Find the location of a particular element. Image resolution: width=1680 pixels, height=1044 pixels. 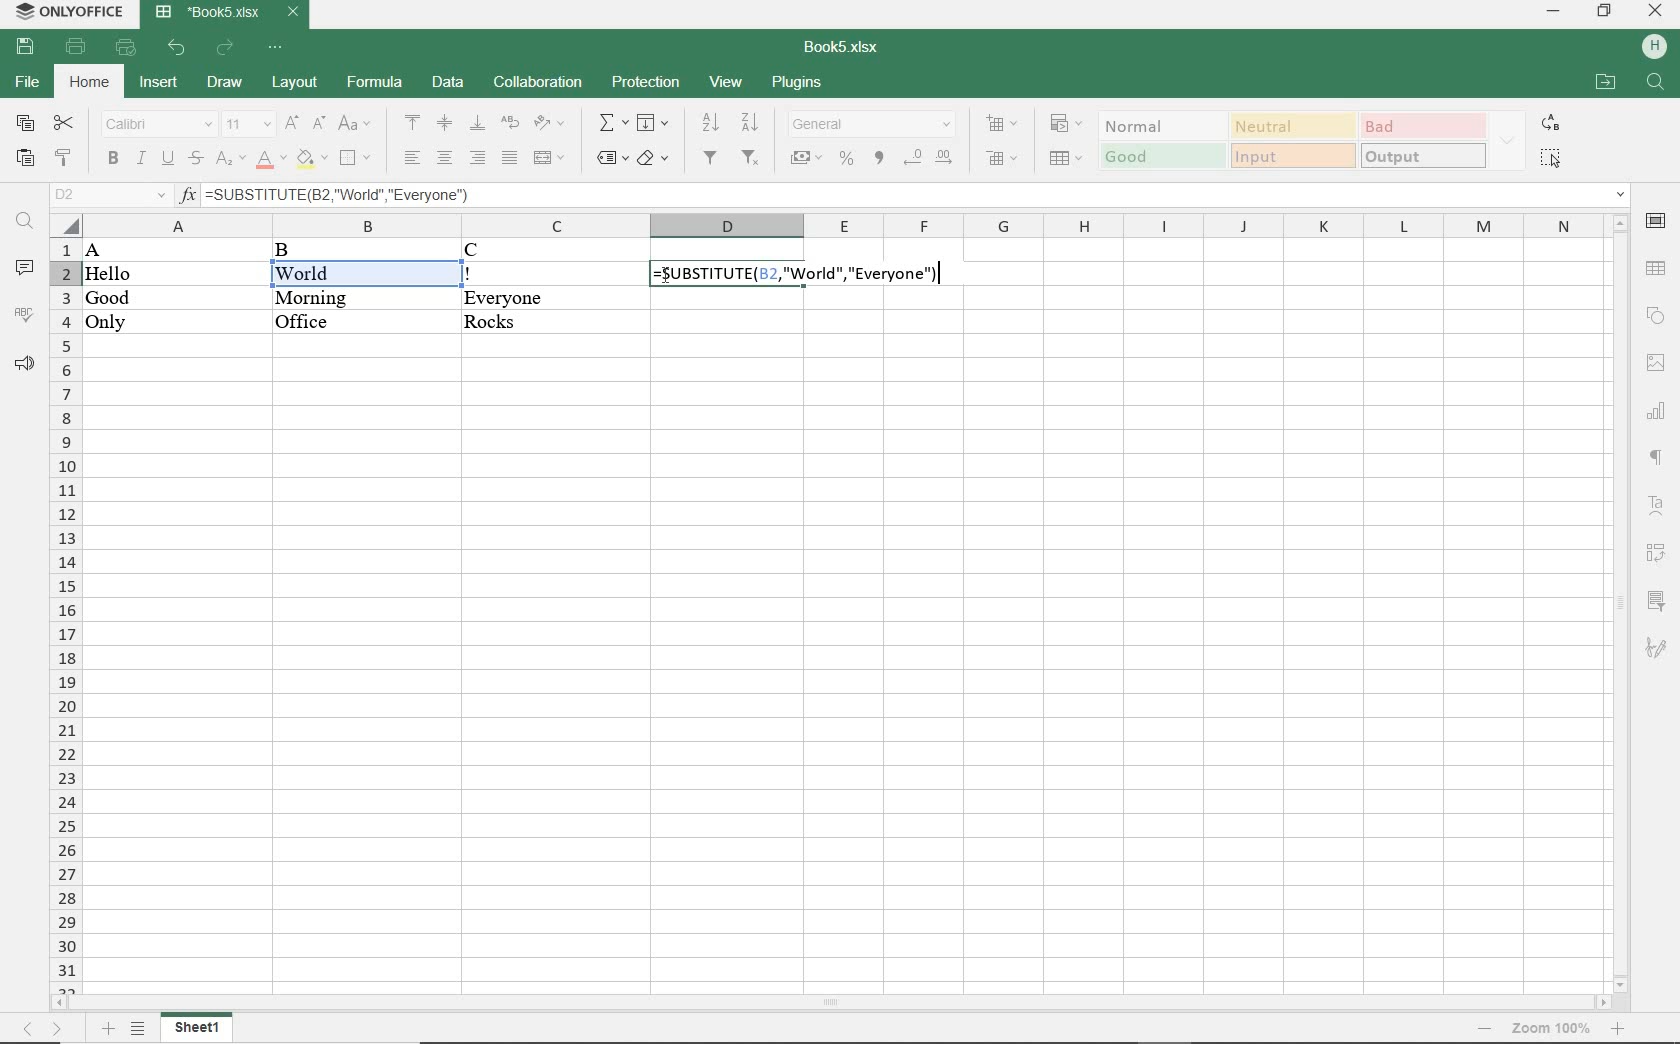

scrollbar is located at coordinates (833, 1001).